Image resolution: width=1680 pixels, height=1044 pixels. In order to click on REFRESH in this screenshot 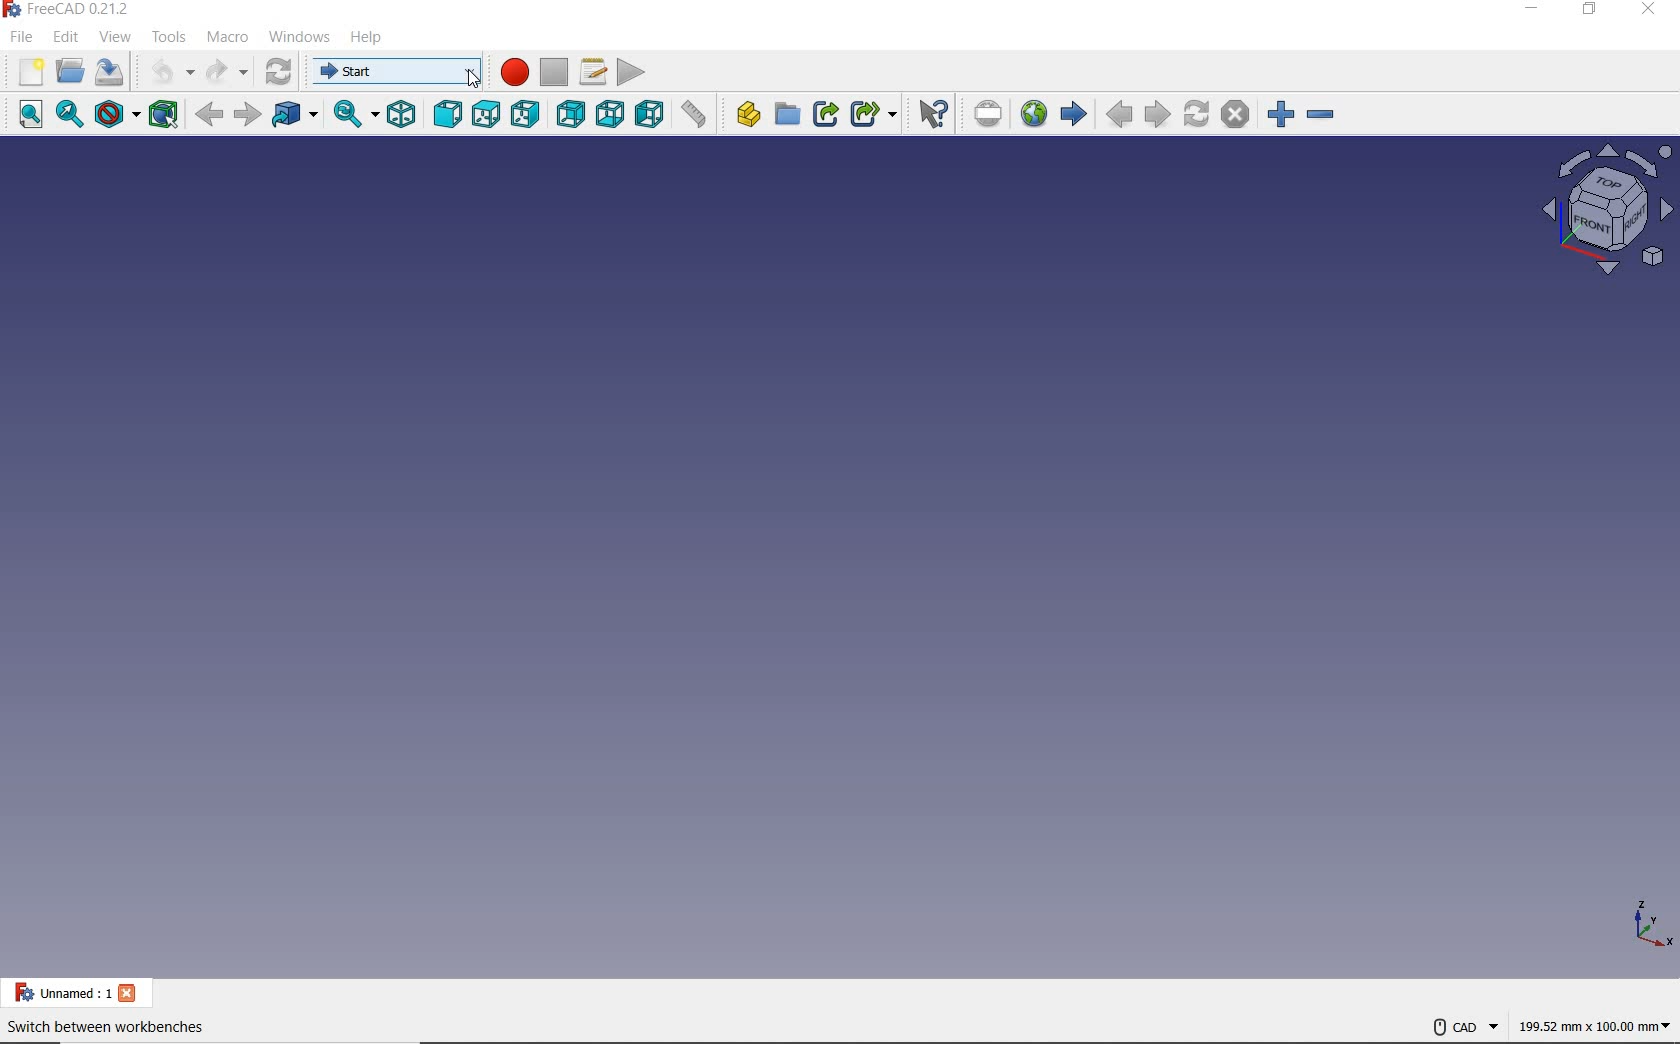, I will do `click(277, 72)`.